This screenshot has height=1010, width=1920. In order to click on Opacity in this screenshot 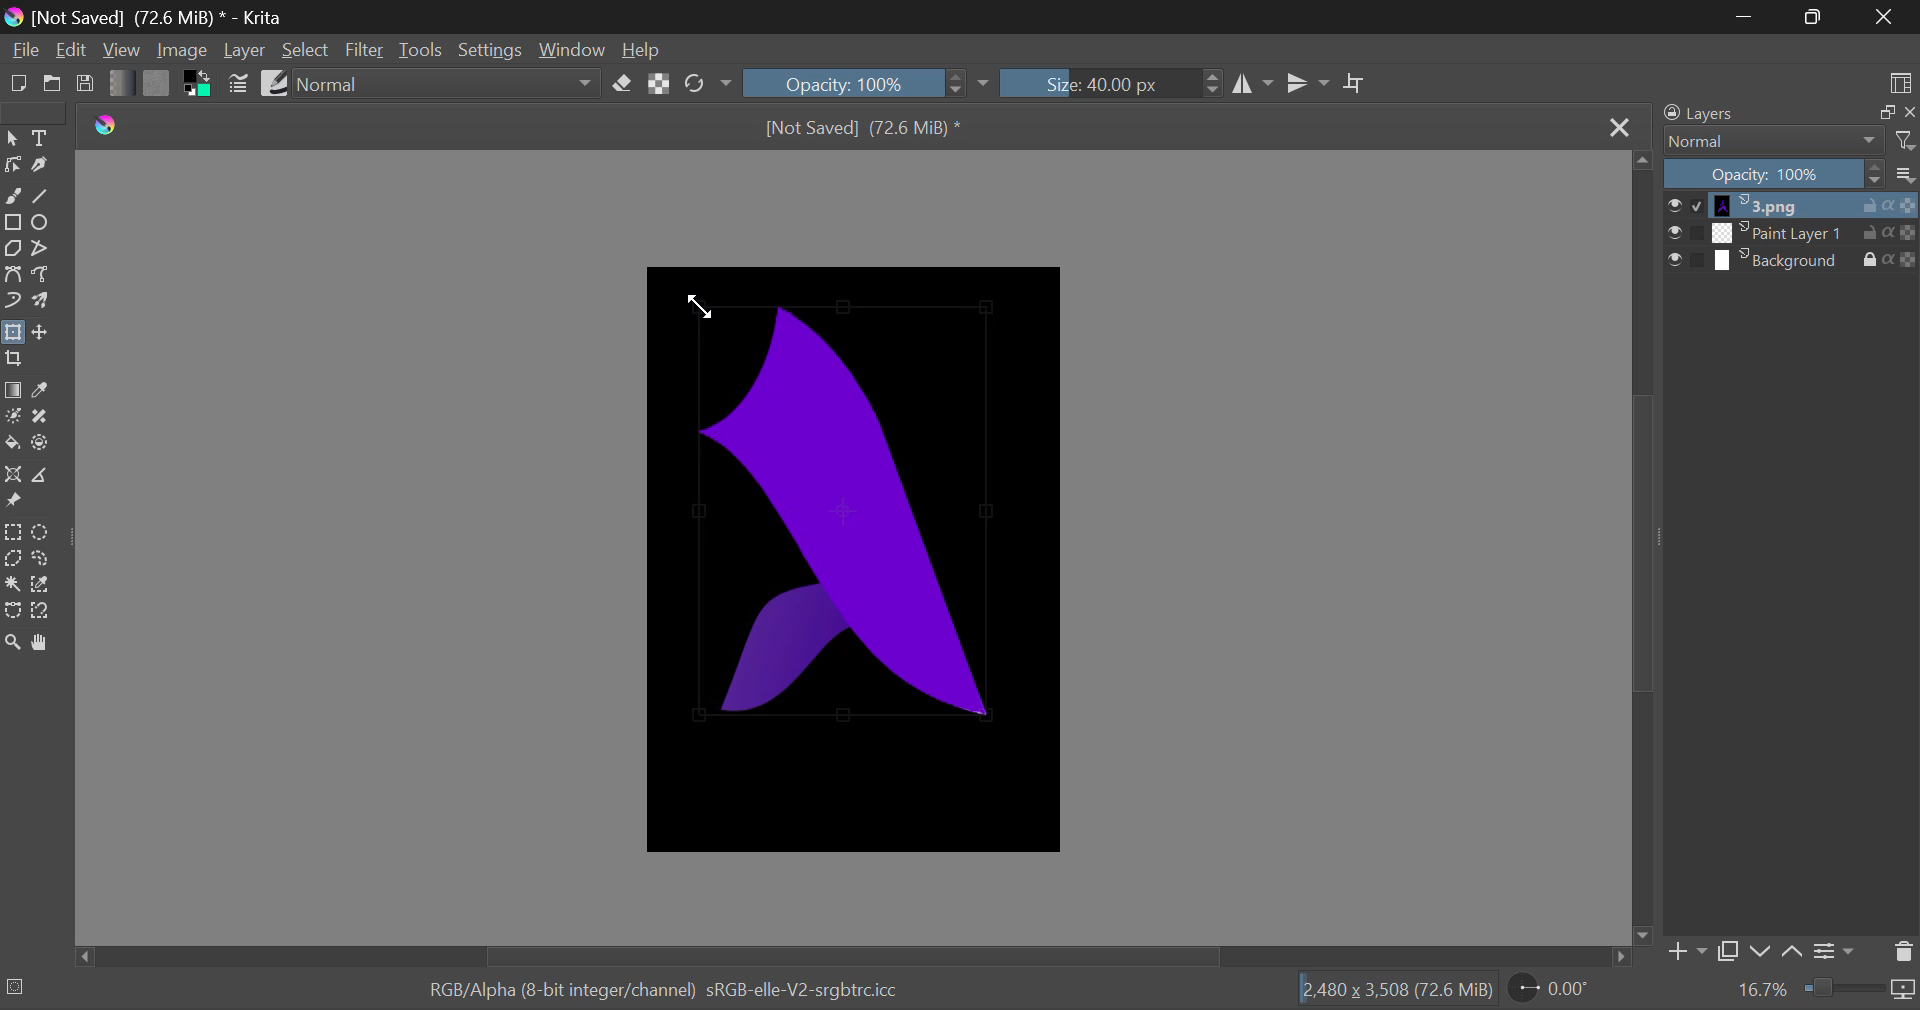, I will do `click(856, 85)`.